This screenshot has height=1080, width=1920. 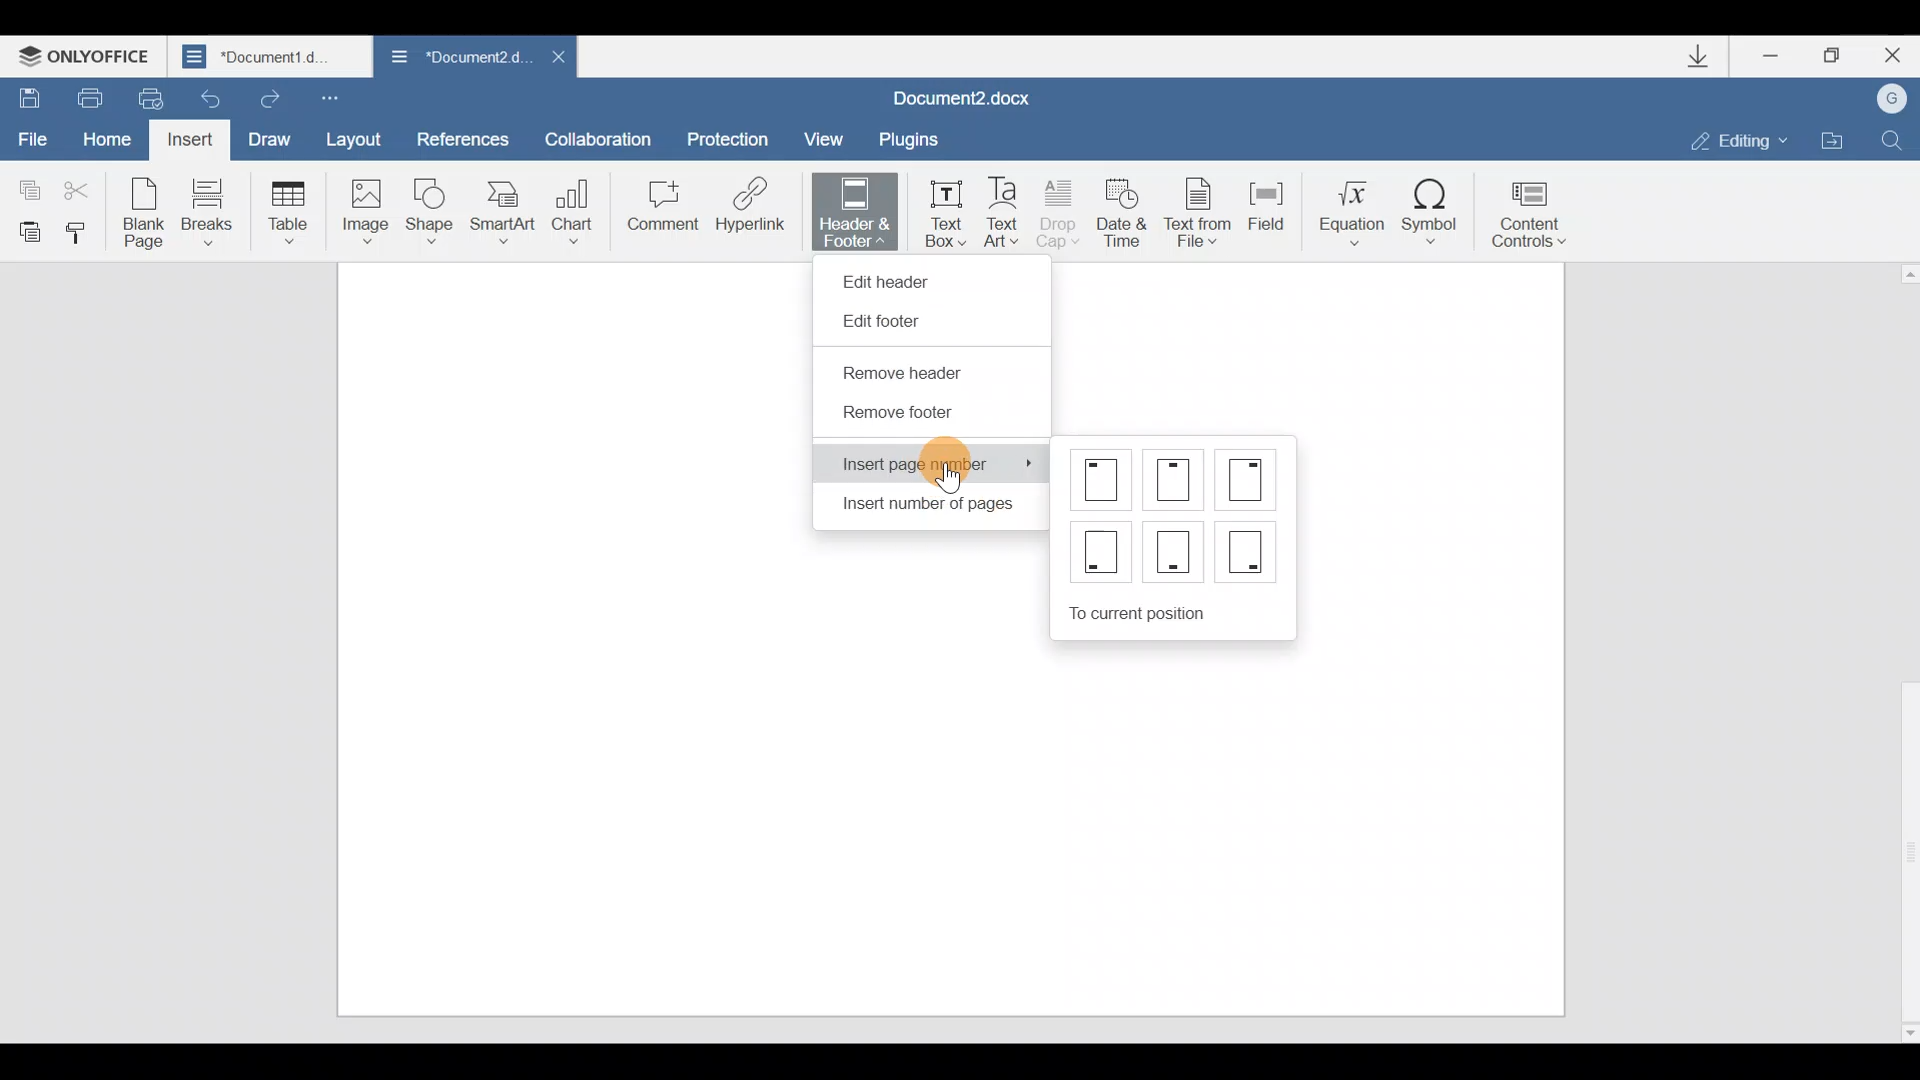 I want to click on Blank page, so click(x=146, y=211).